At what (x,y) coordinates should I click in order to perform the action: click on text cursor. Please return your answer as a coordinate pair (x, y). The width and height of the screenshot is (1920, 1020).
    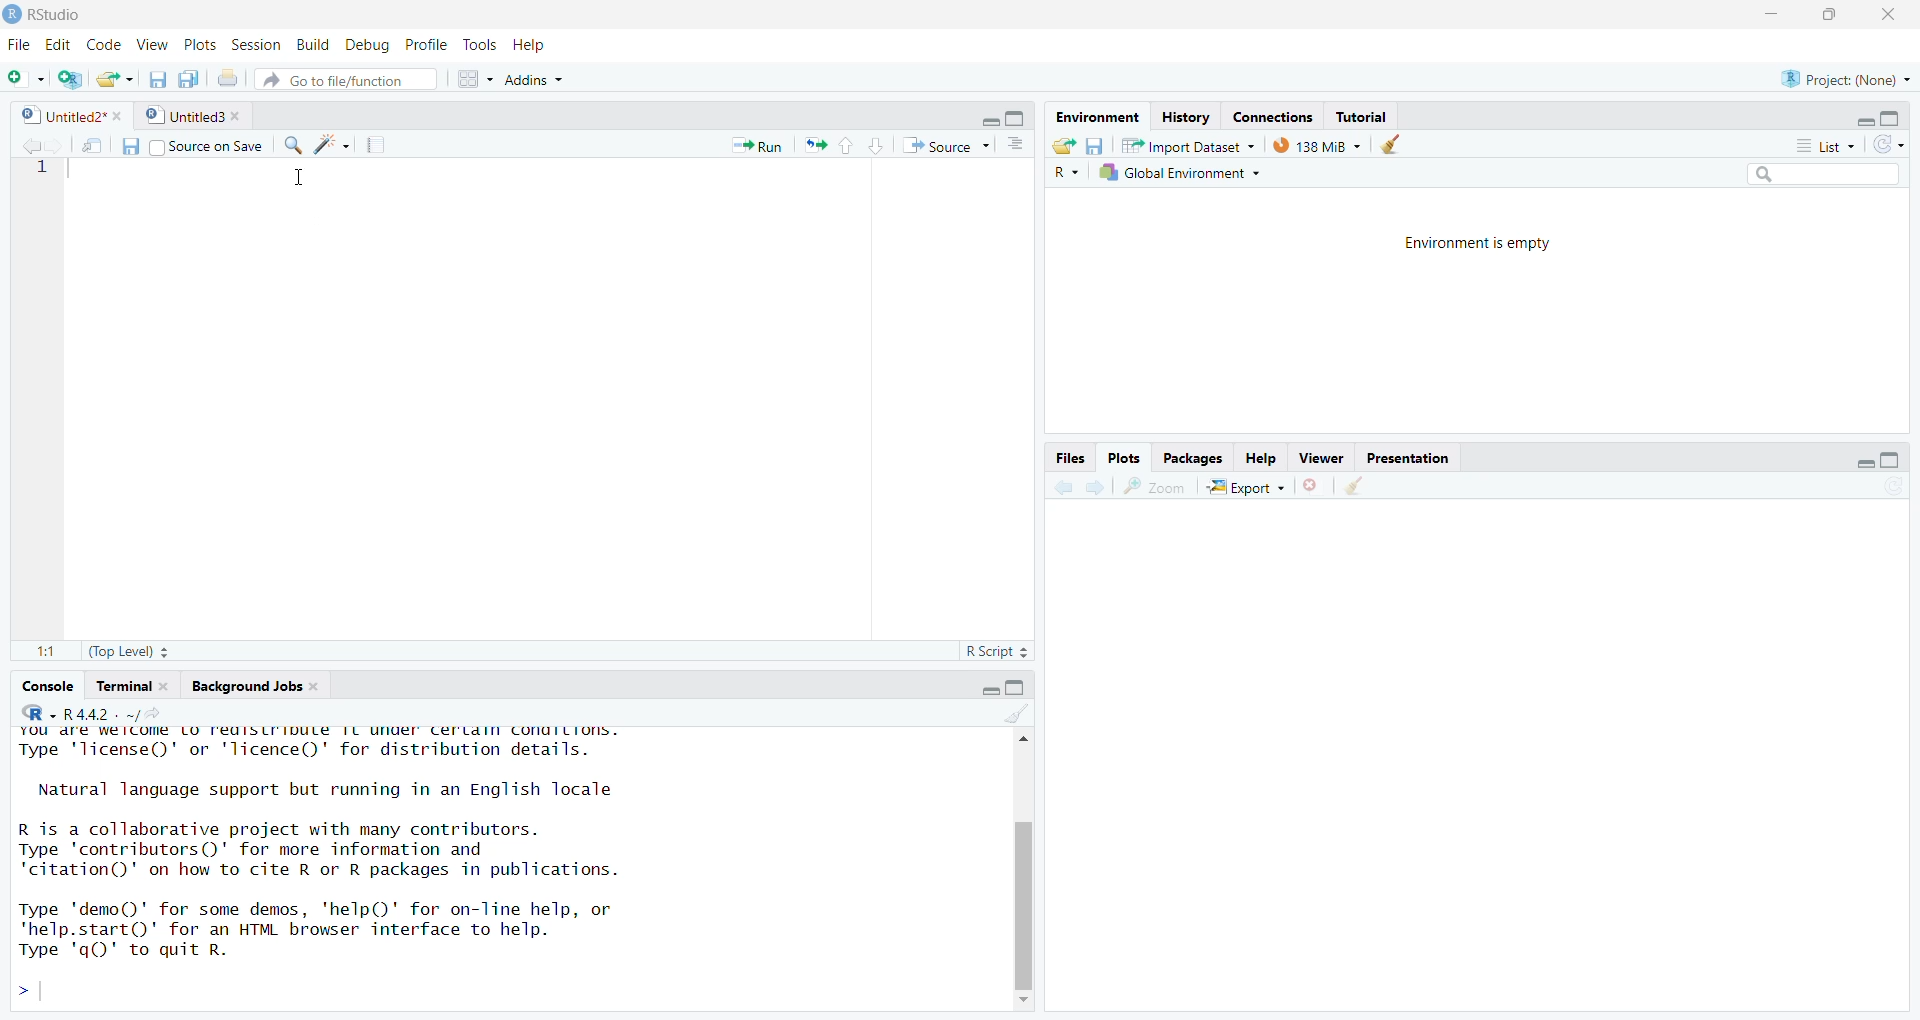
    Looking at the image, I should click on (295, 178).